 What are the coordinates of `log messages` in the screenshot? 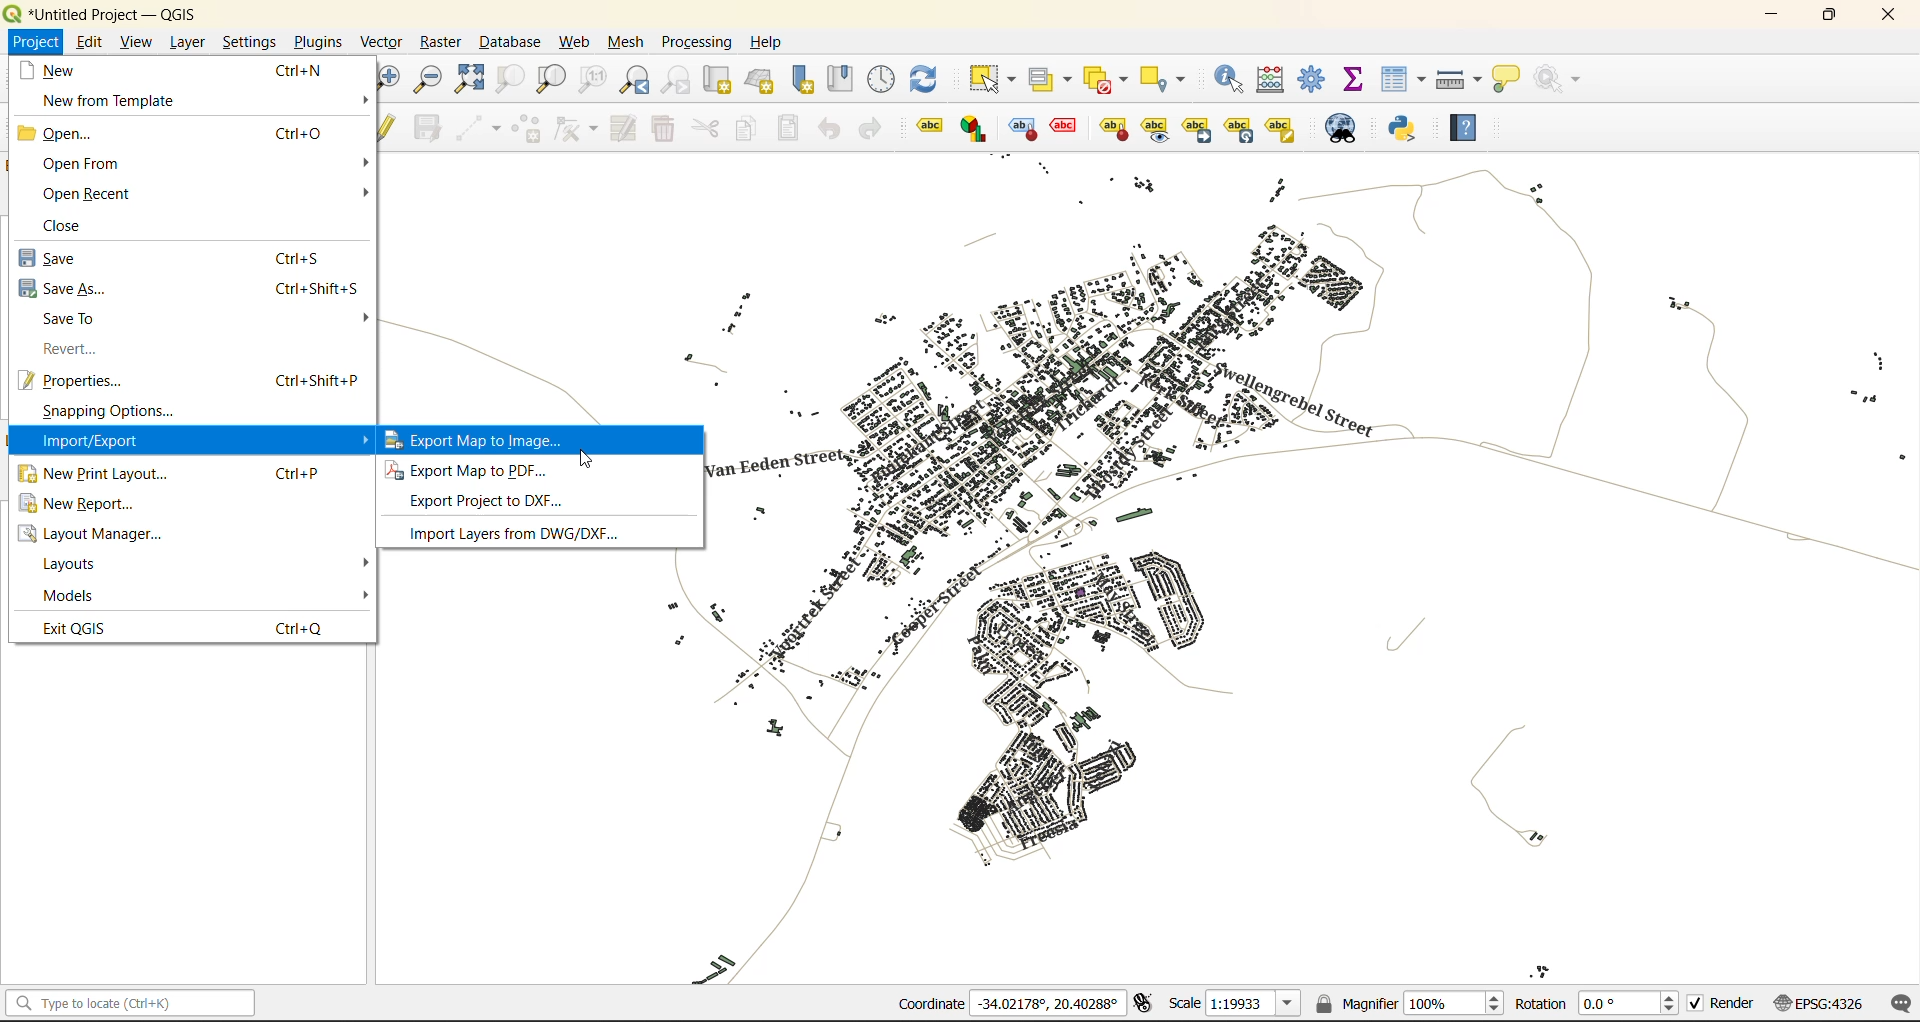 It's located at (1897, 1004).